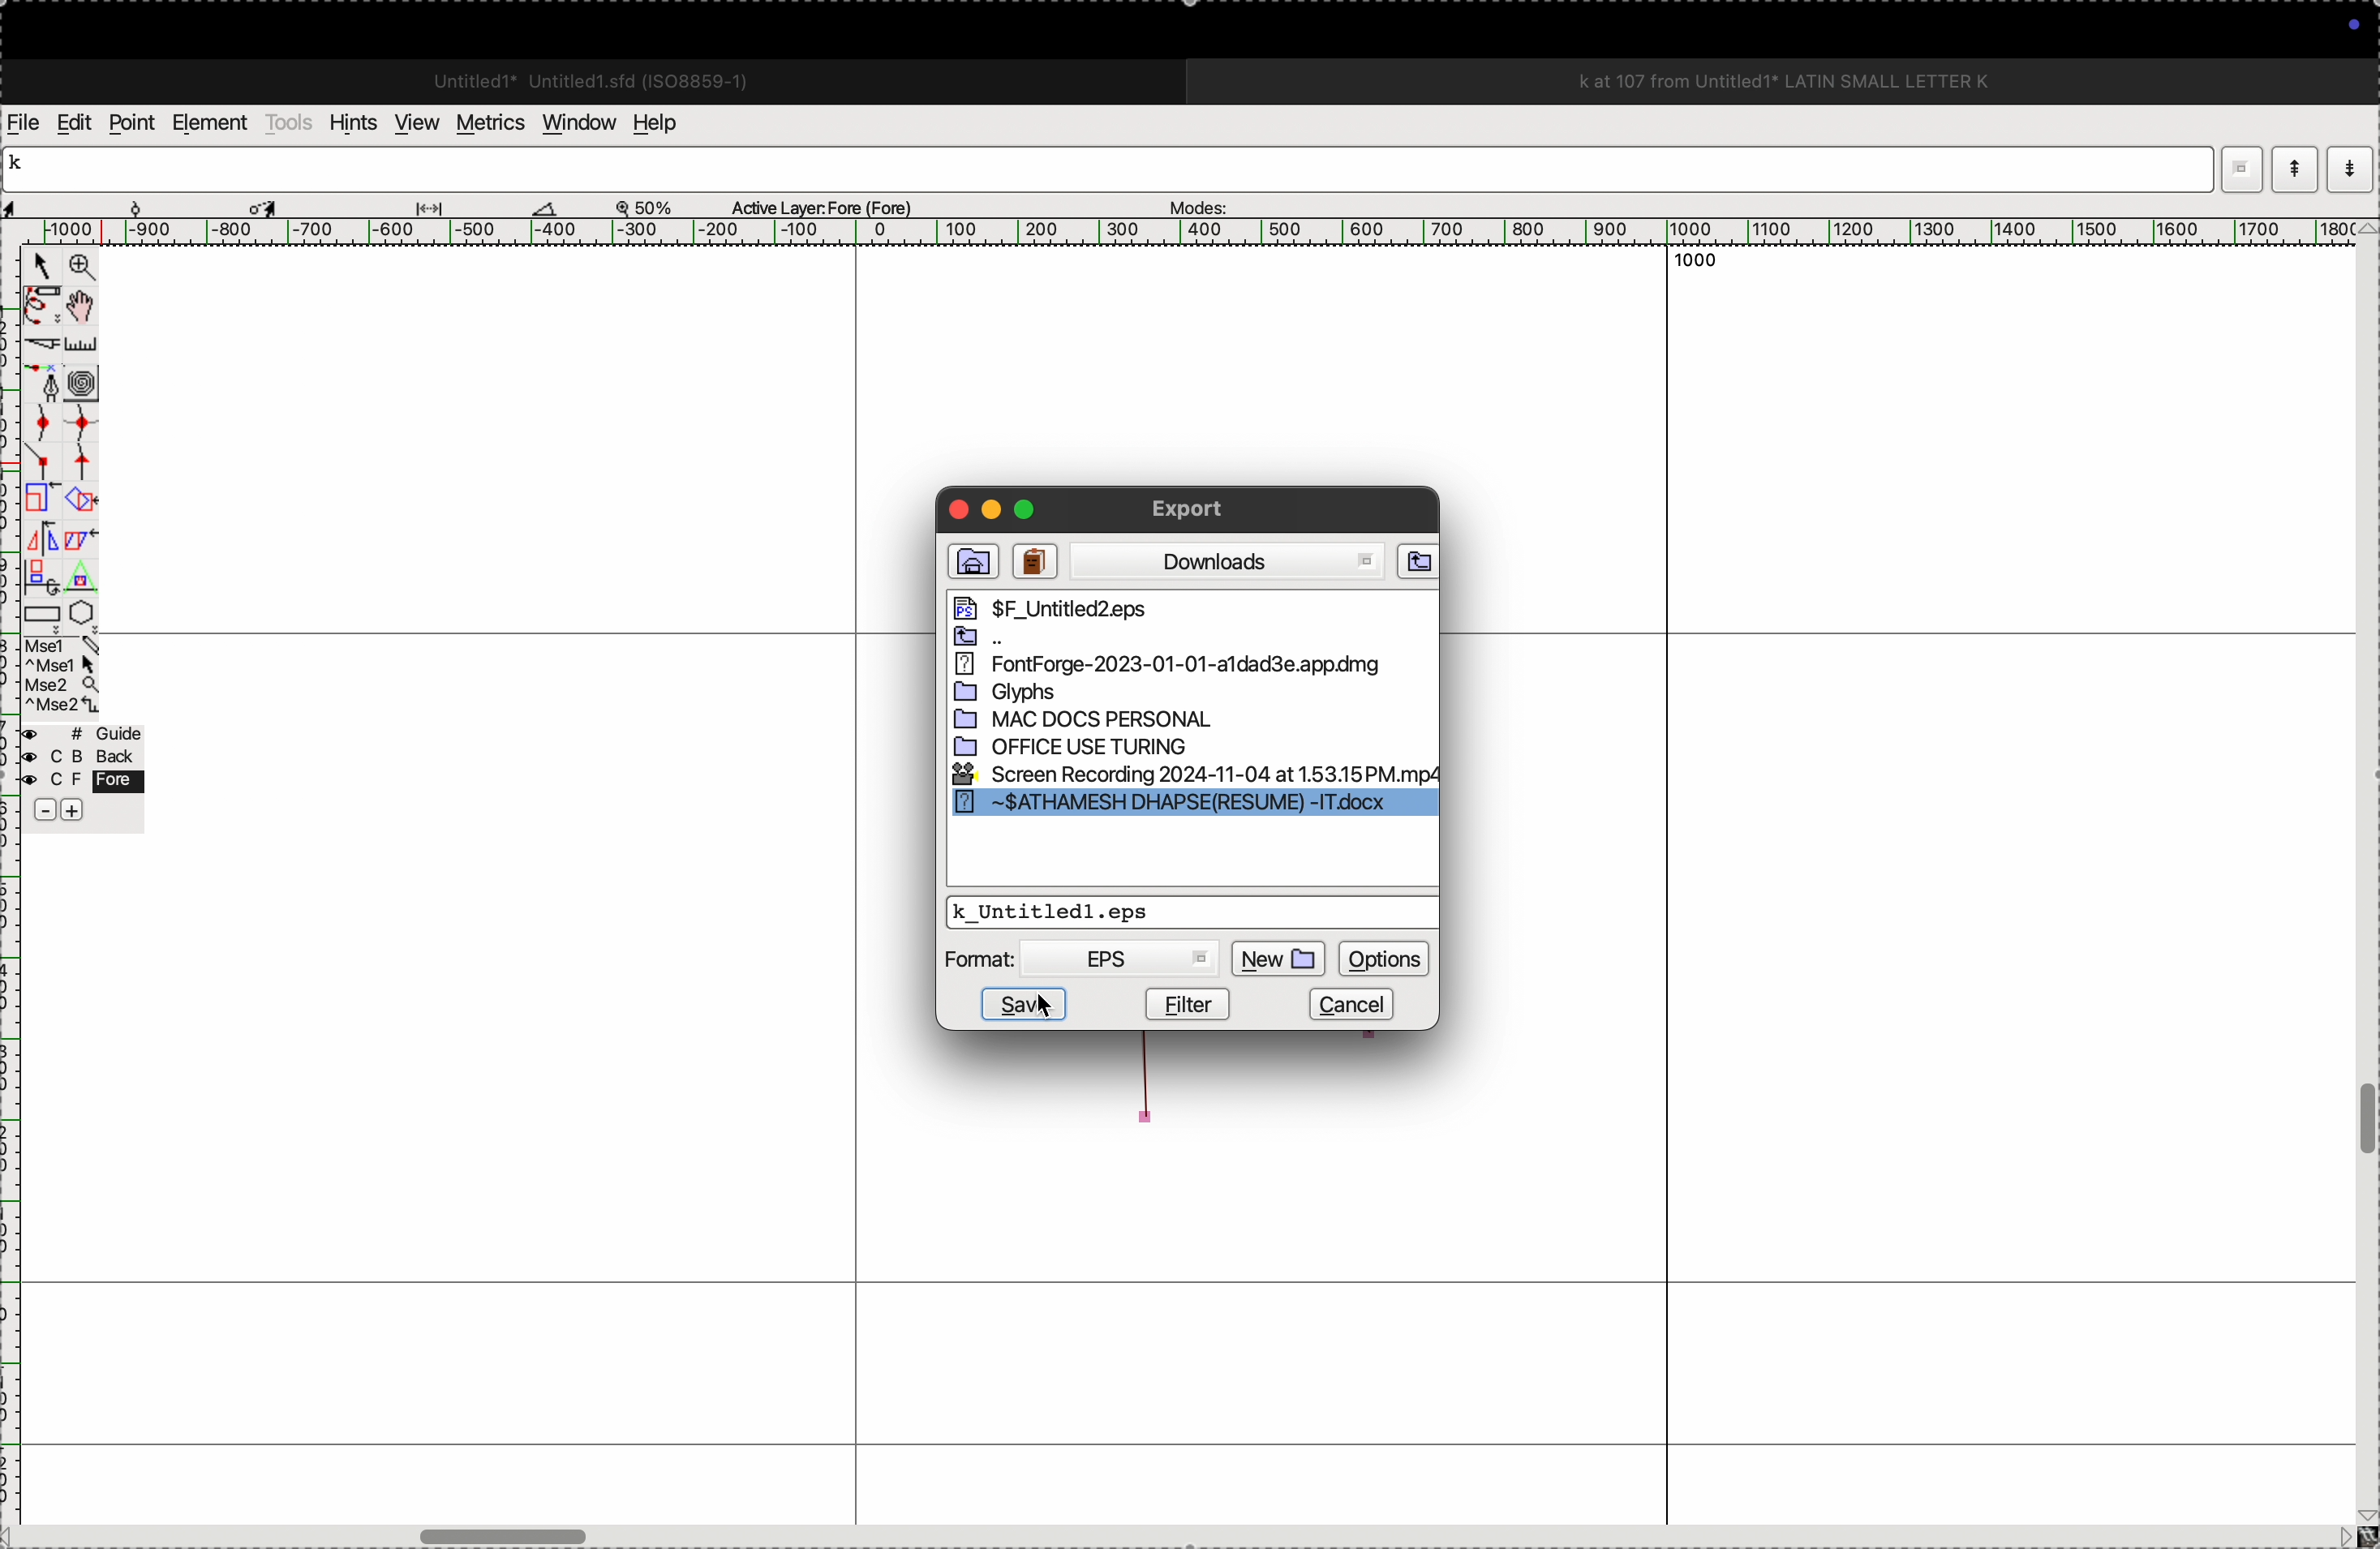 This screenshot has height=1549, width=2380. Describe the element at coordinates (24, 166) in the screenshot. I see `K` at that location.